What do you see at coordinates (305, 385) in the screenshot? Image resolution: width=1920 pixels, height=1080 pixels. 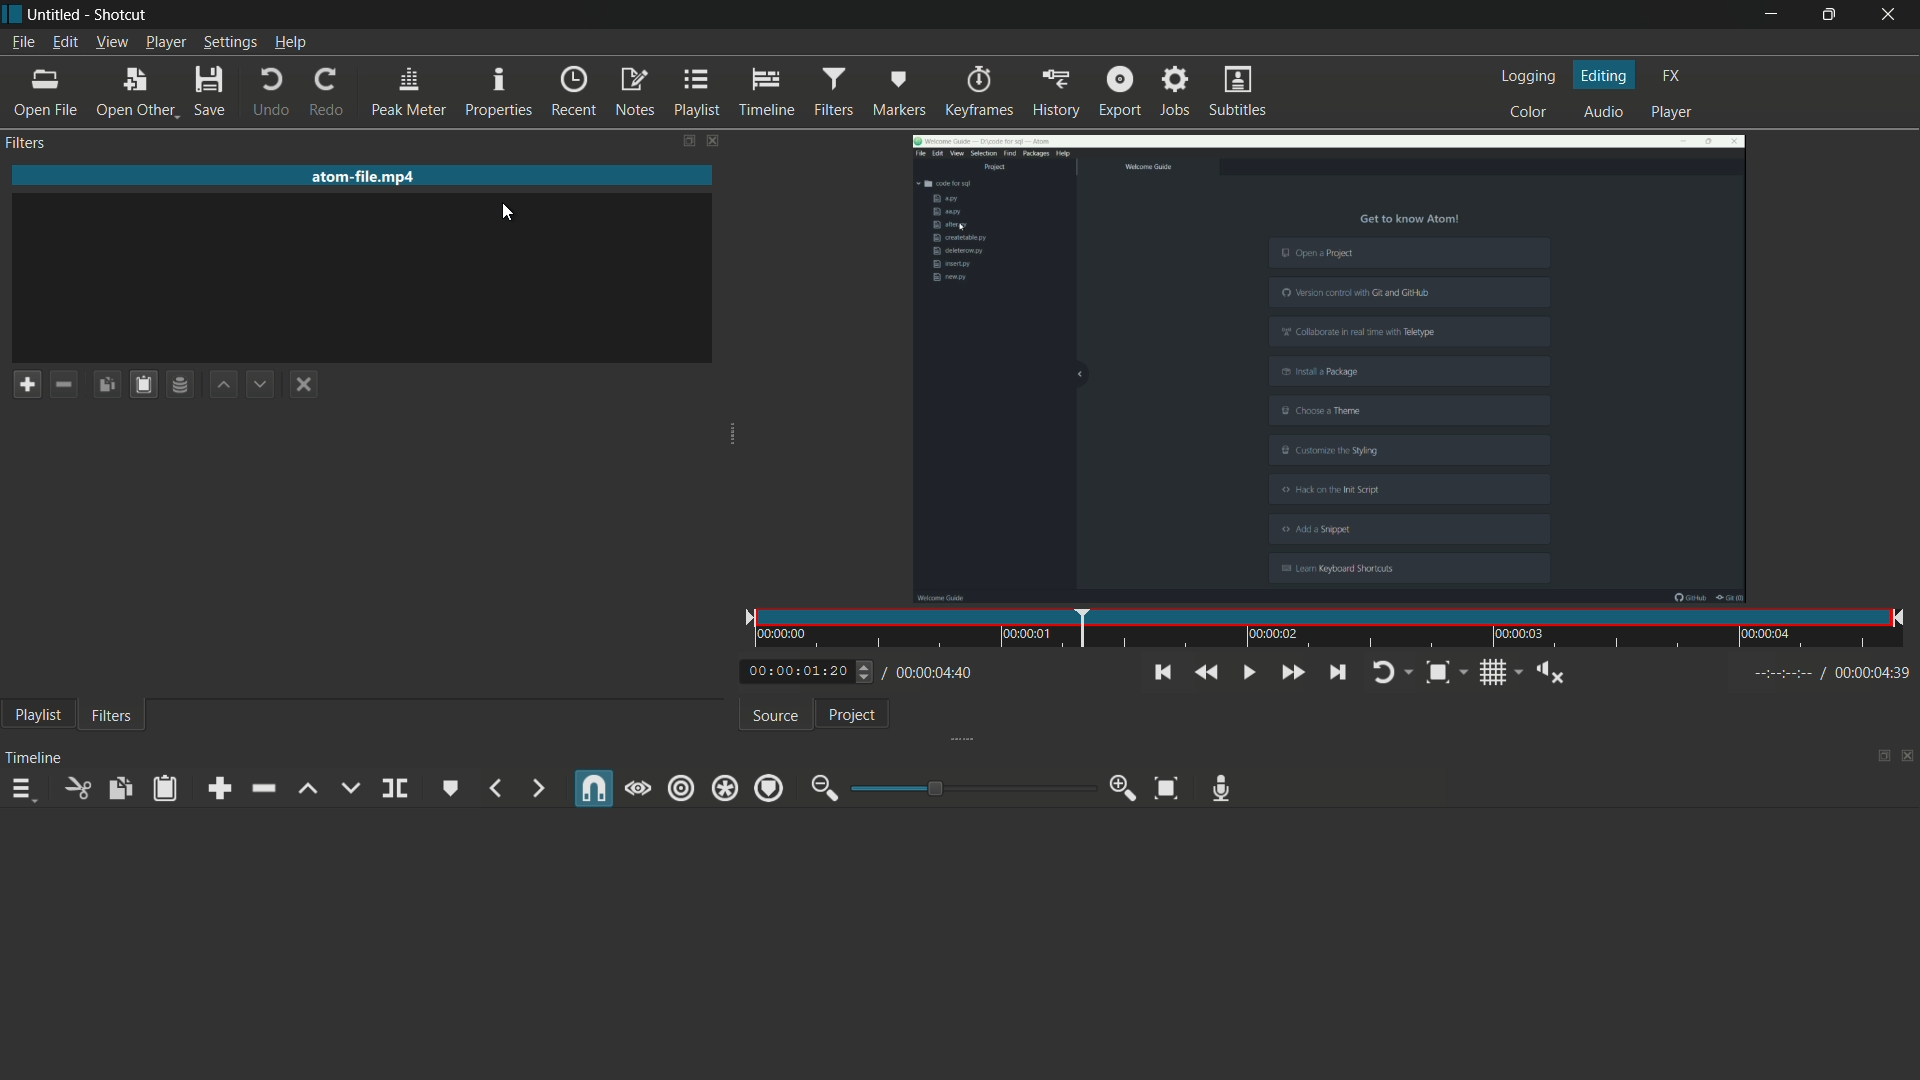 I see `deselect the filter` at bounding box center [305, 385].